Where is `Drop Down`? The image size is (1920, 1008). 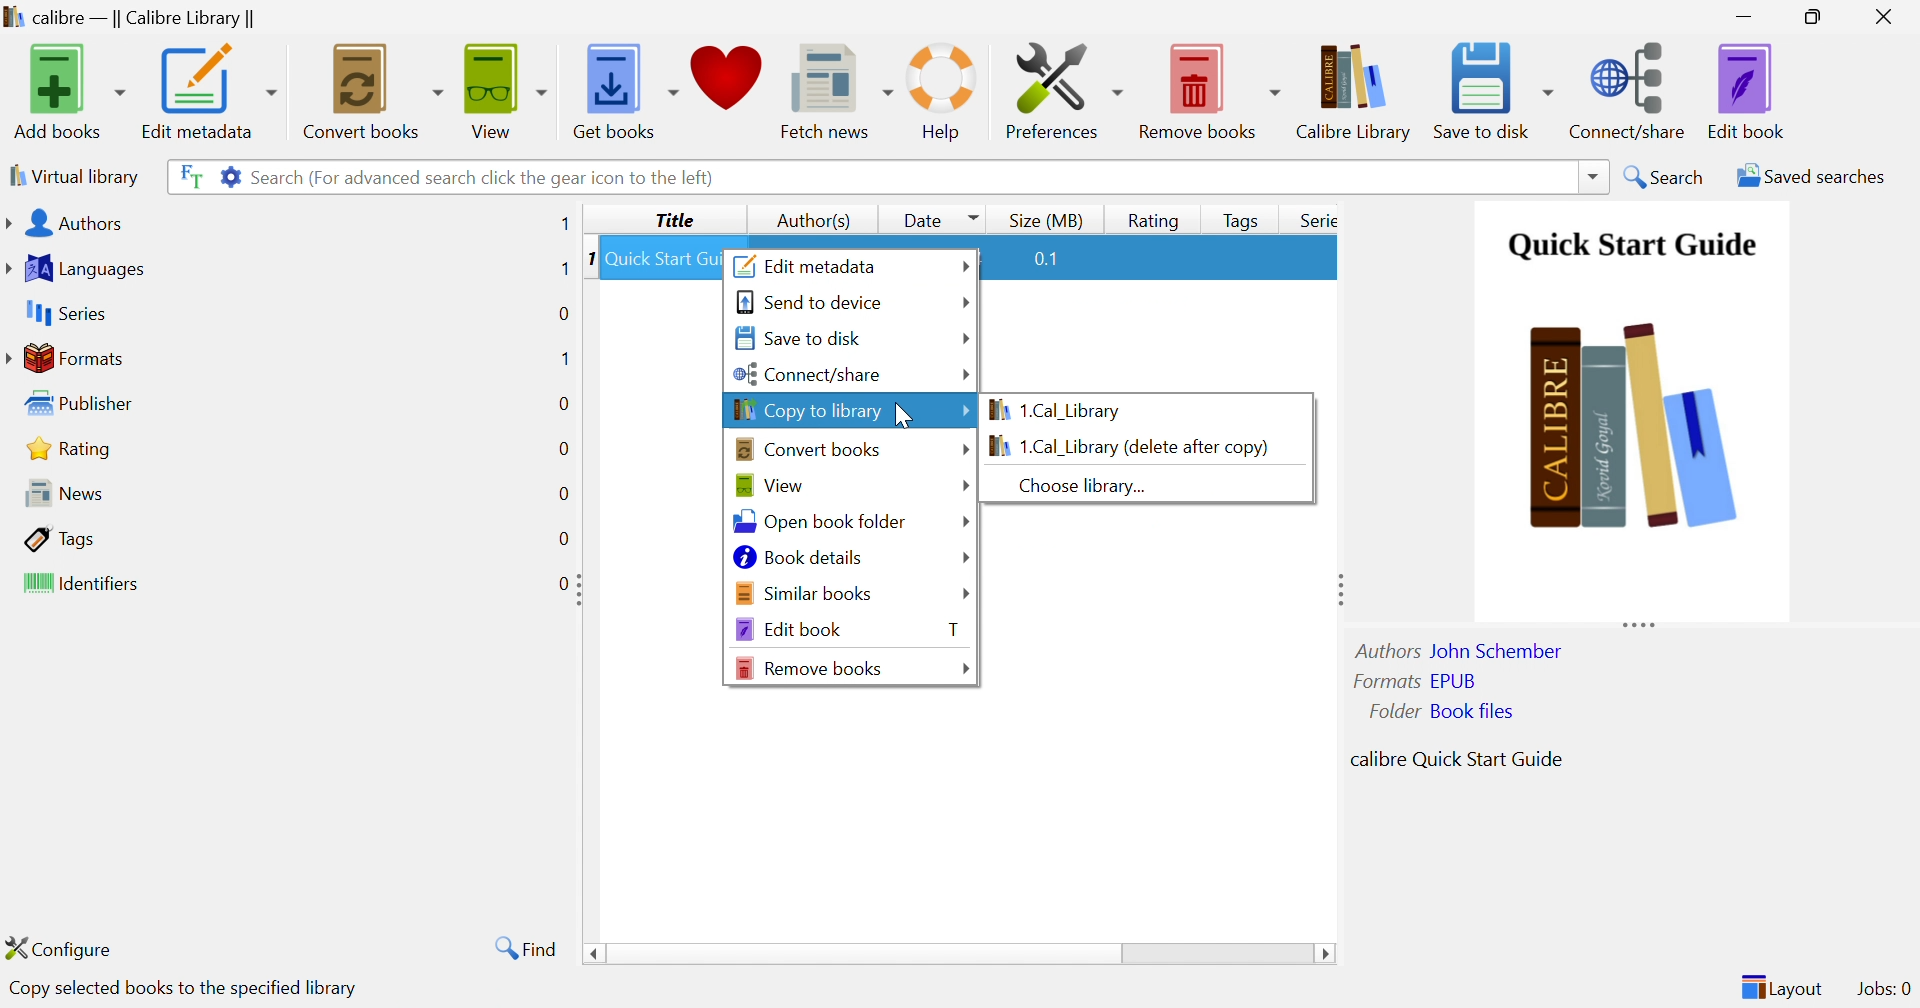 Drop Down is located at coordinates (964, 266).